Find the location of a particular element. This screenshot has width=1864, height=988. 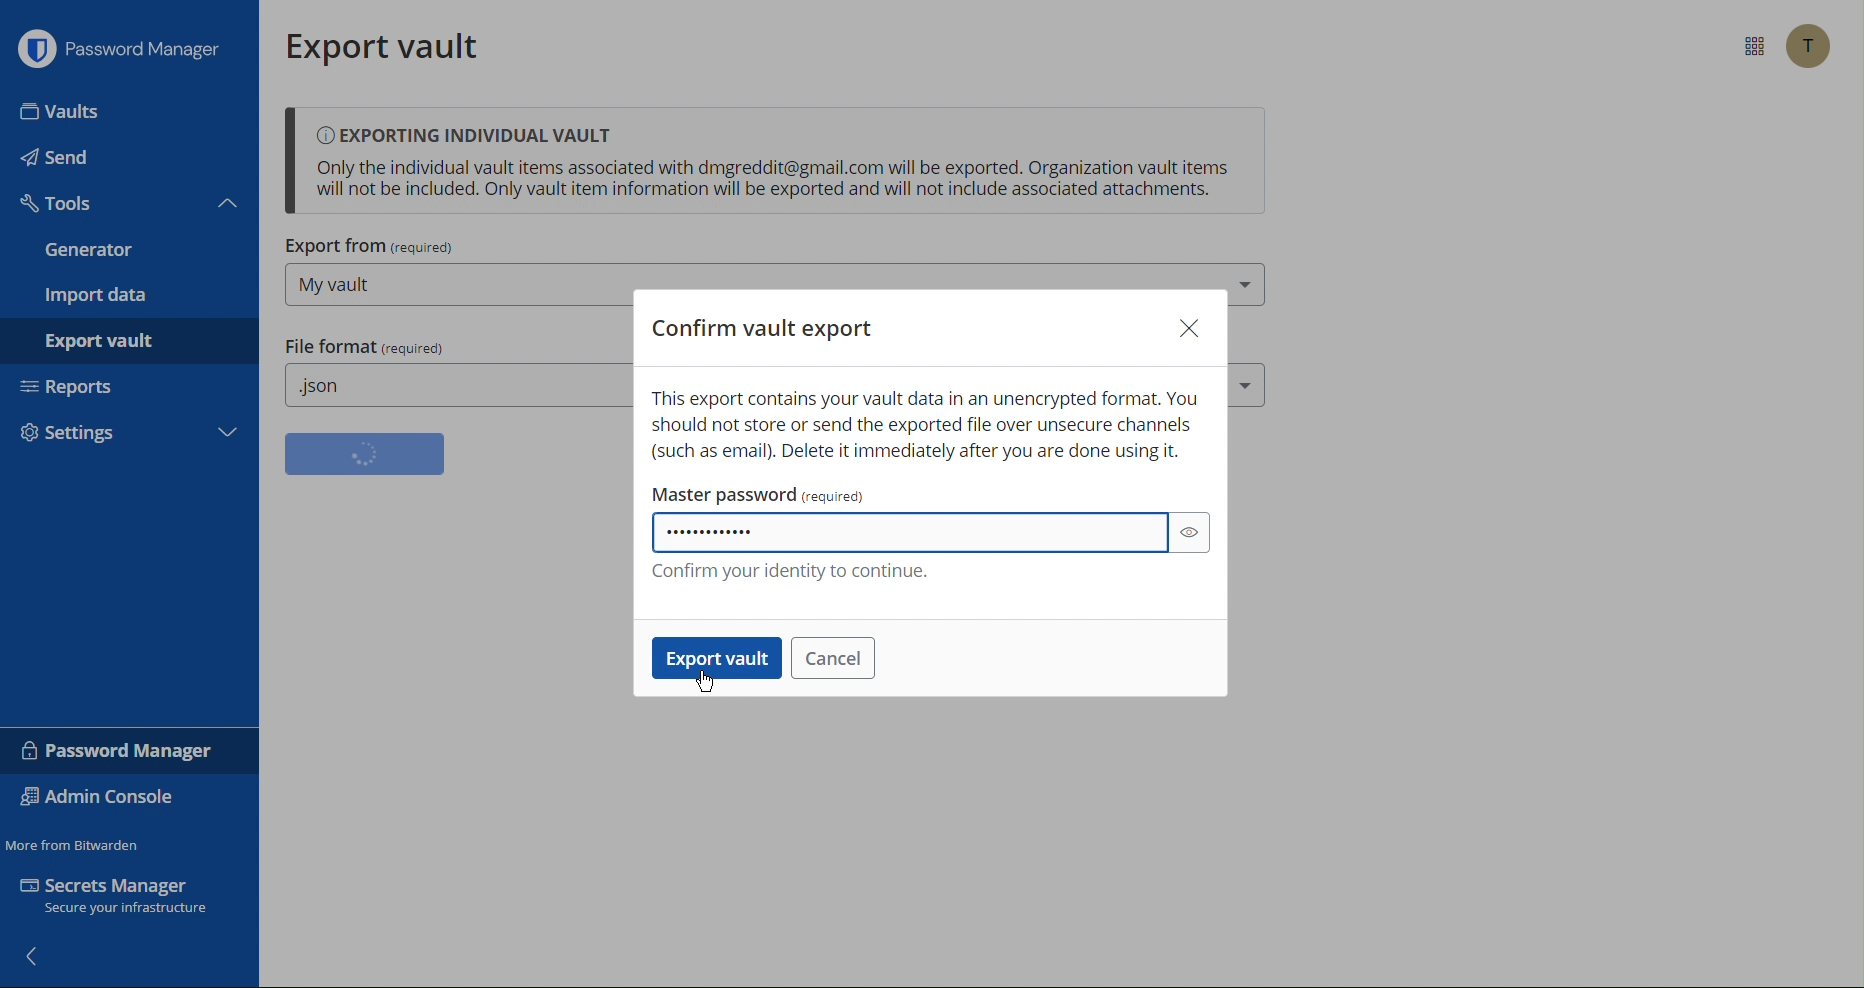

Confirm vault export is located at coordinates (761, 328).